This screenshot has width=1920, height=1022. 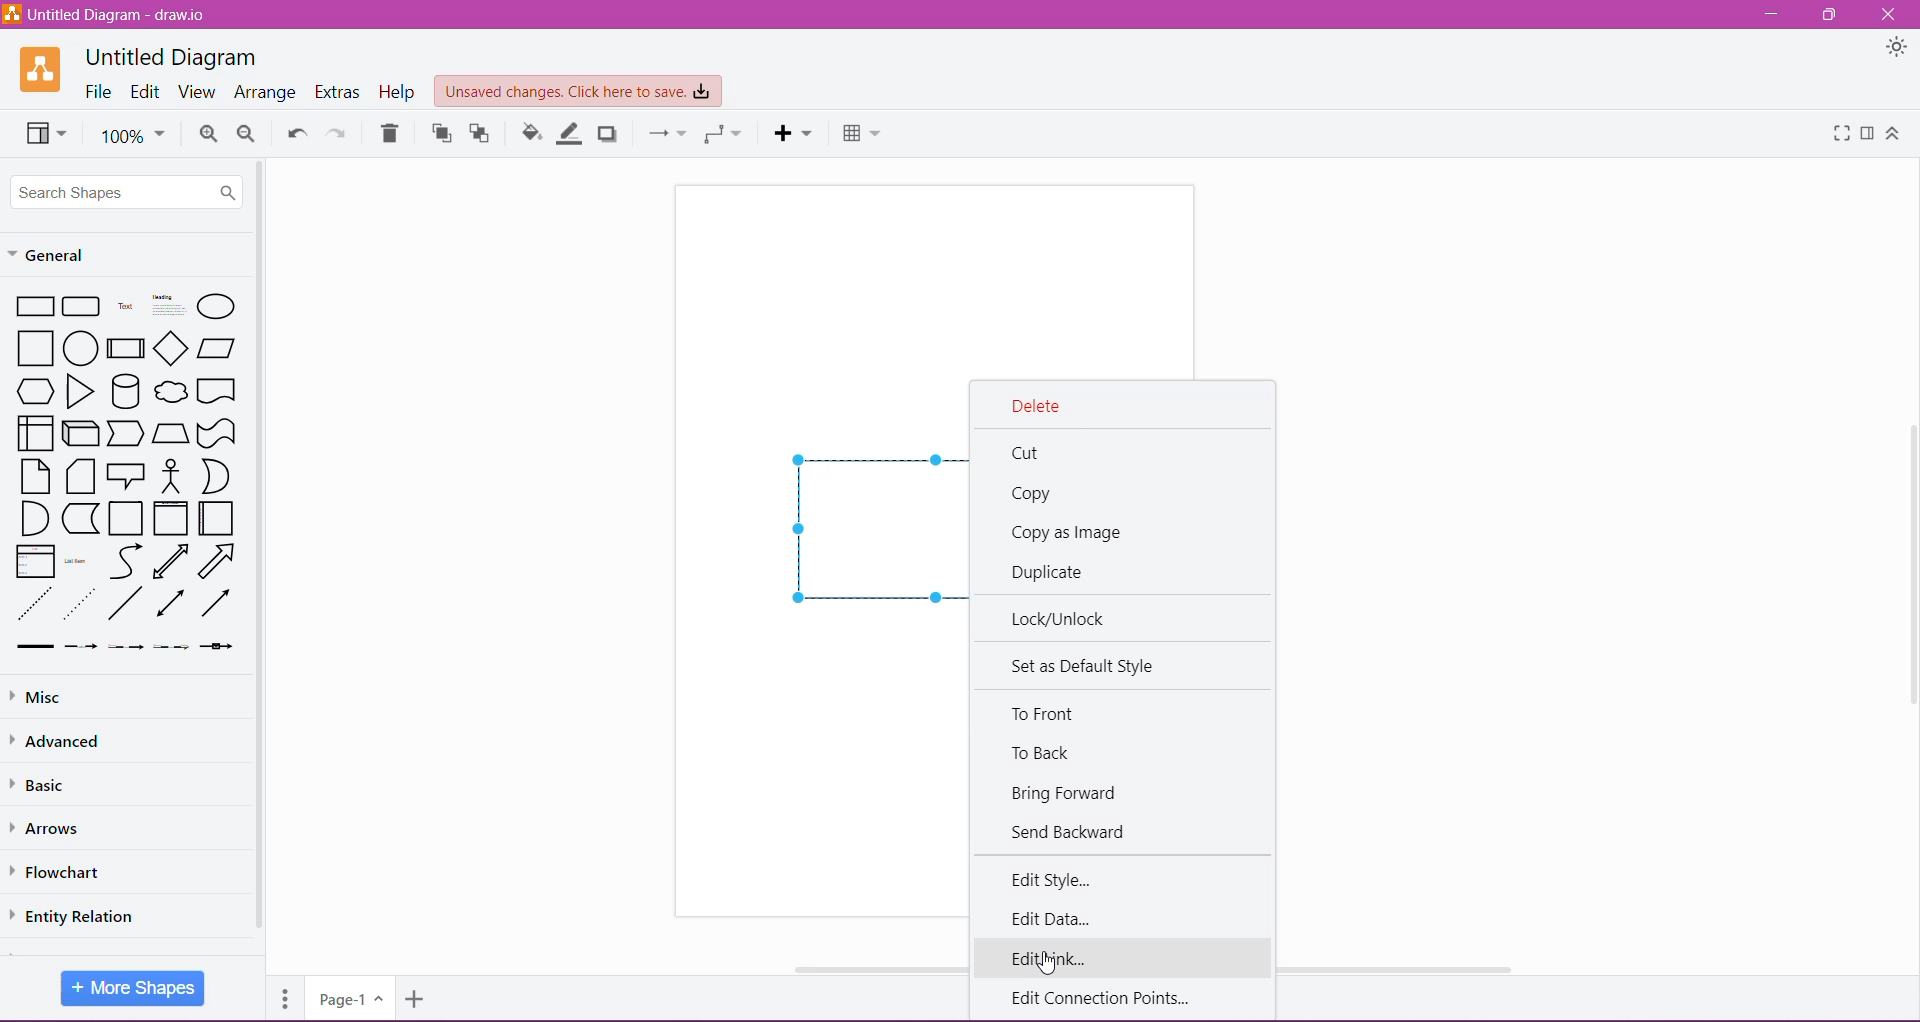 I want to click on To Back, so click(x=481, y=134).